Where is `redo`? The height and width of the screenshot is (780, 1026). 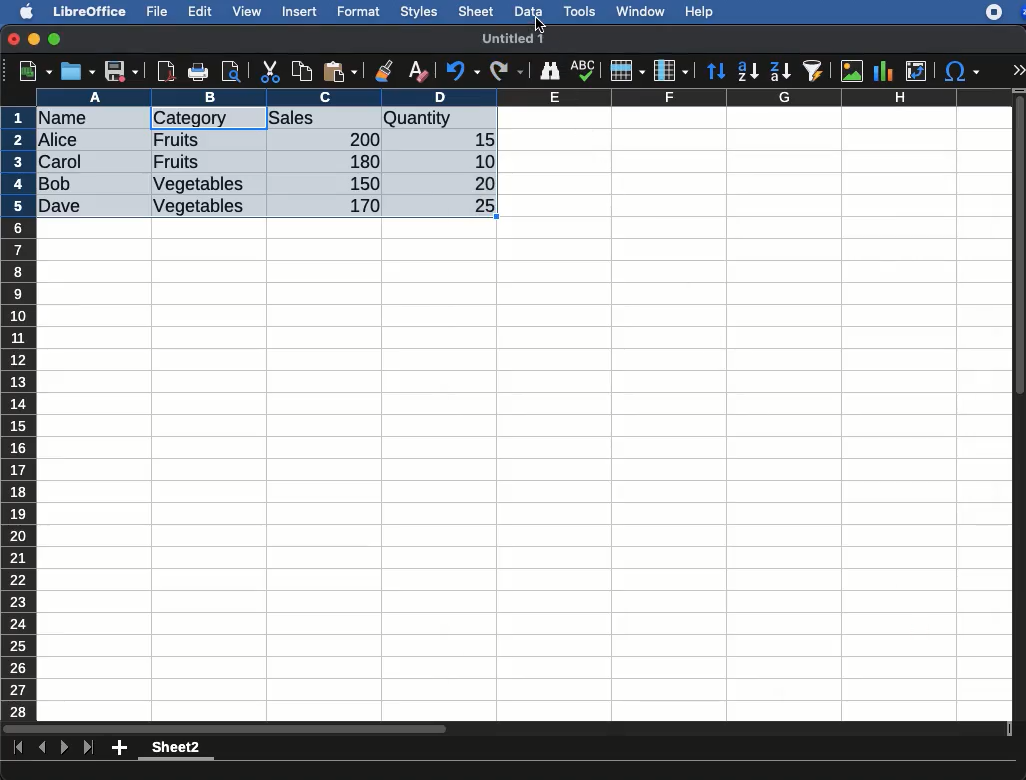 redo is located at coordinates (507, 71).